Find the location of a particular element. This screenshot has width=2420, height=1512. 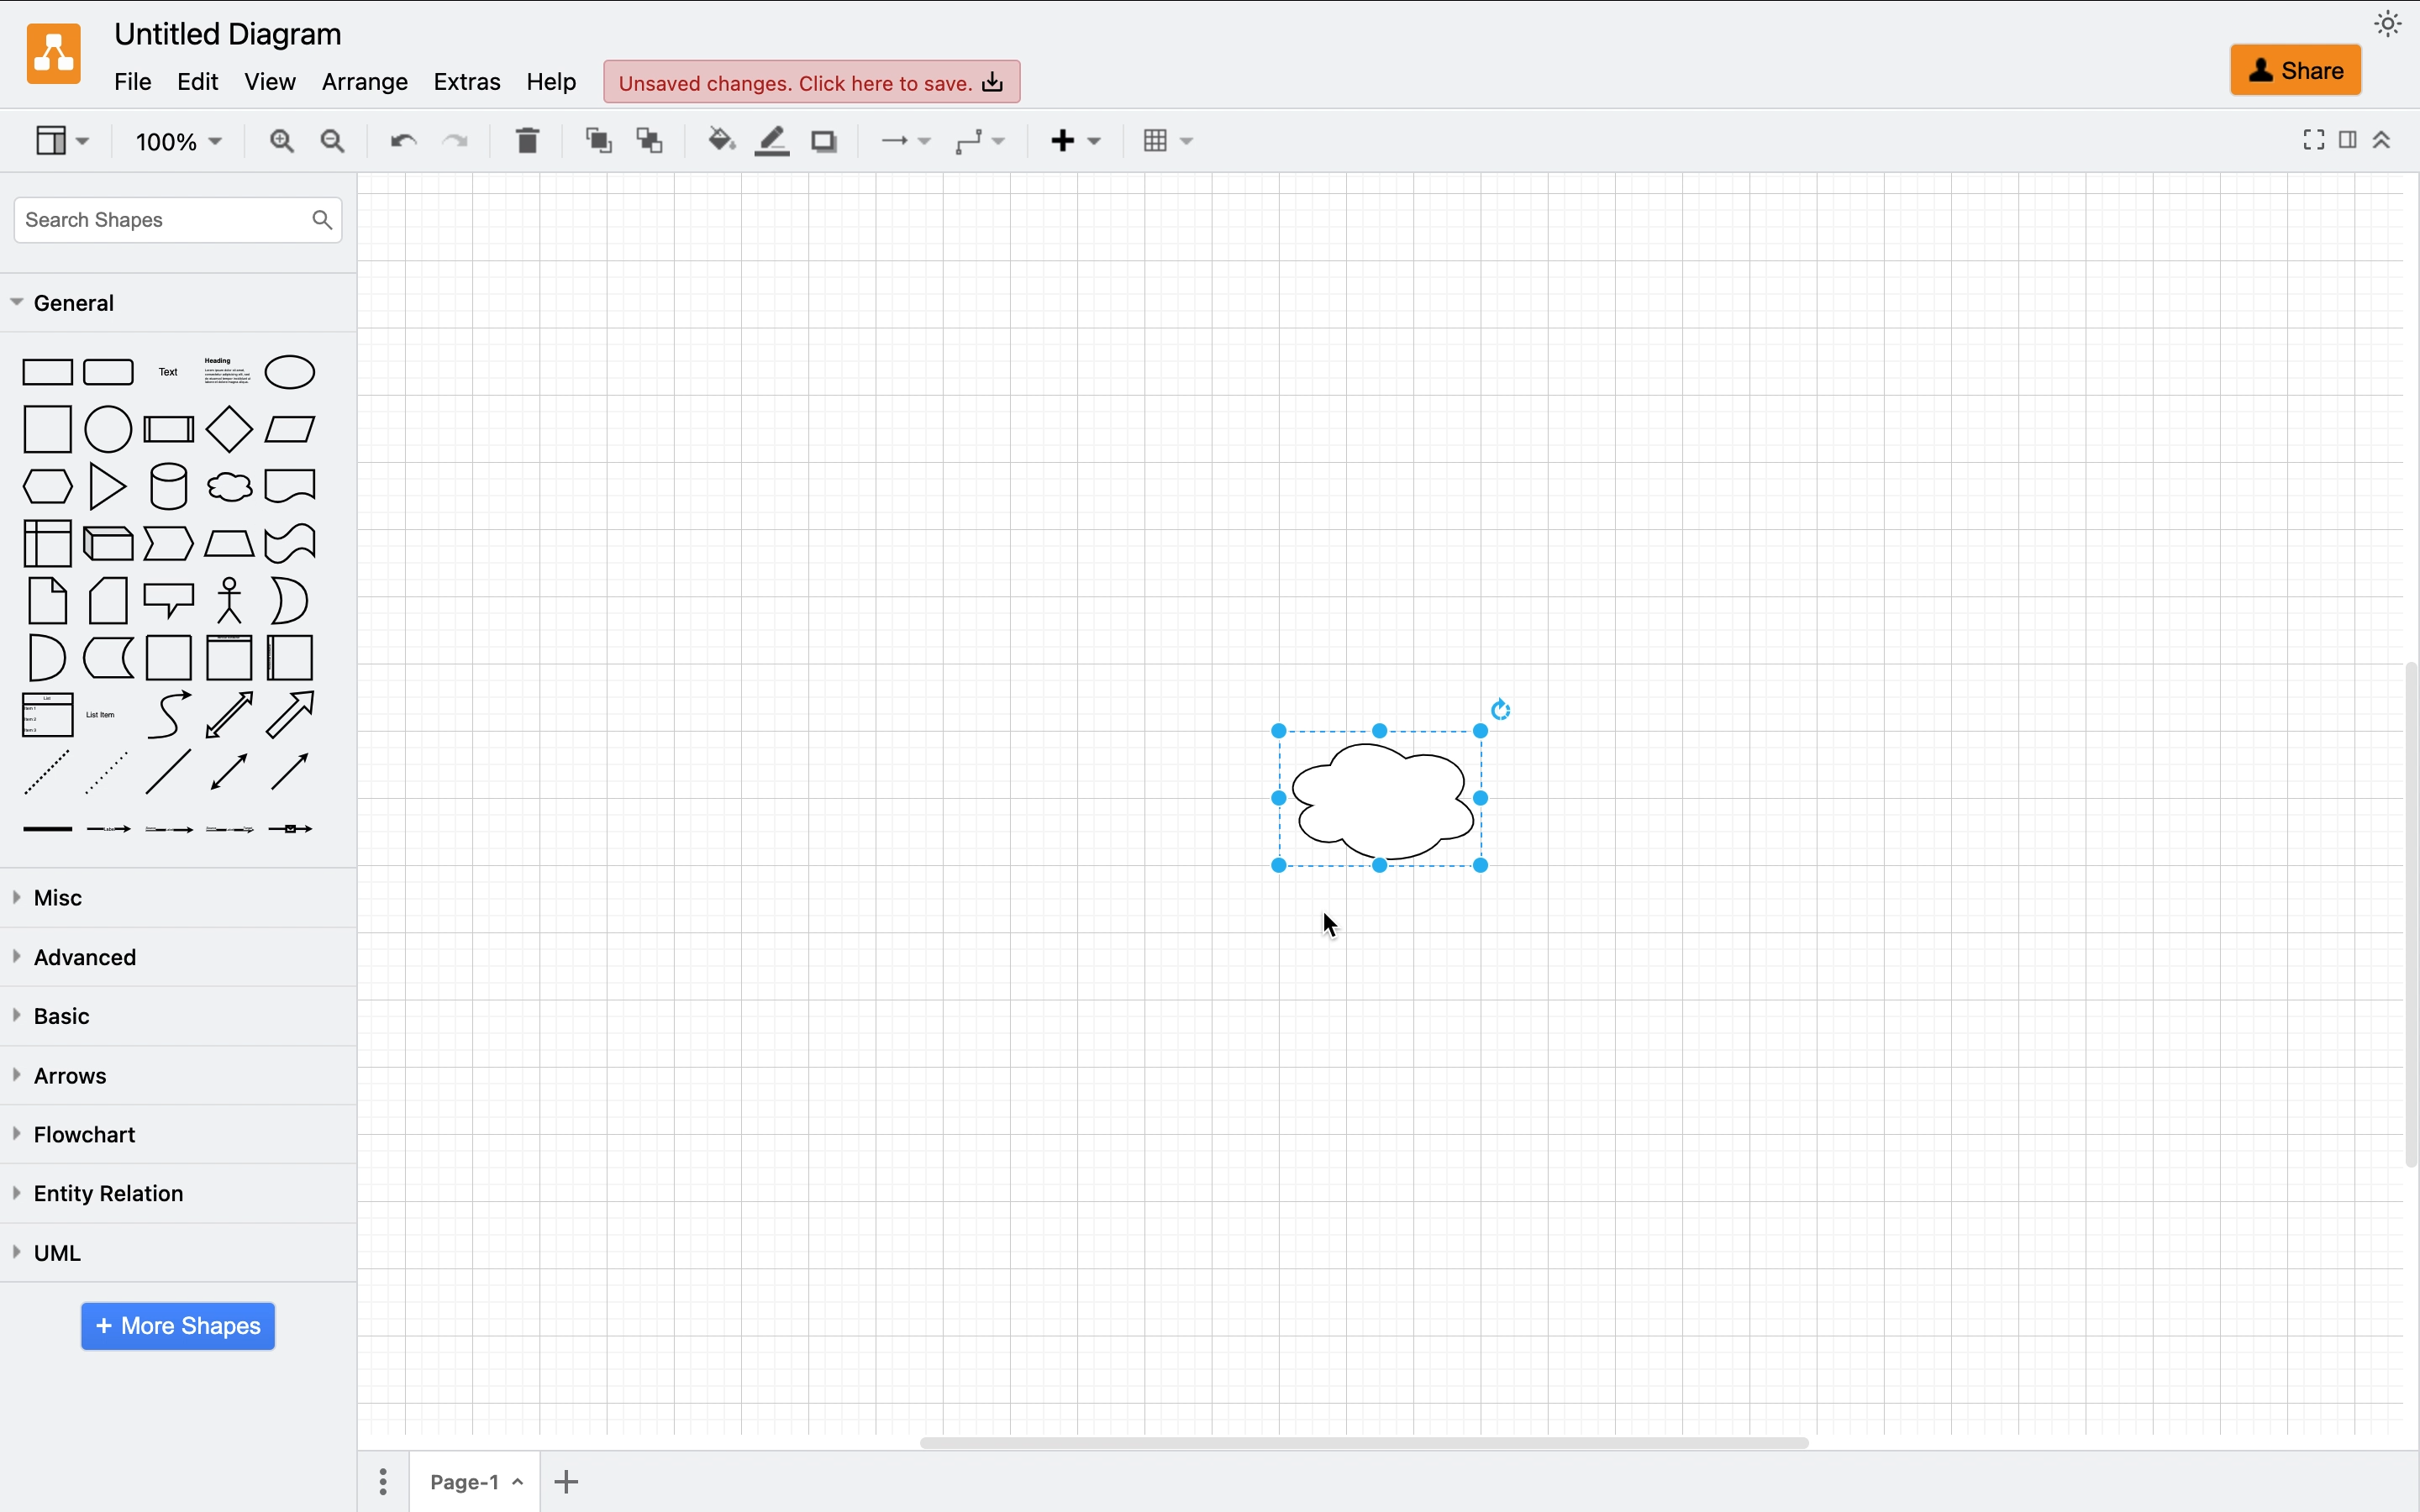

parallelogram is located at coordinates (297, 427).